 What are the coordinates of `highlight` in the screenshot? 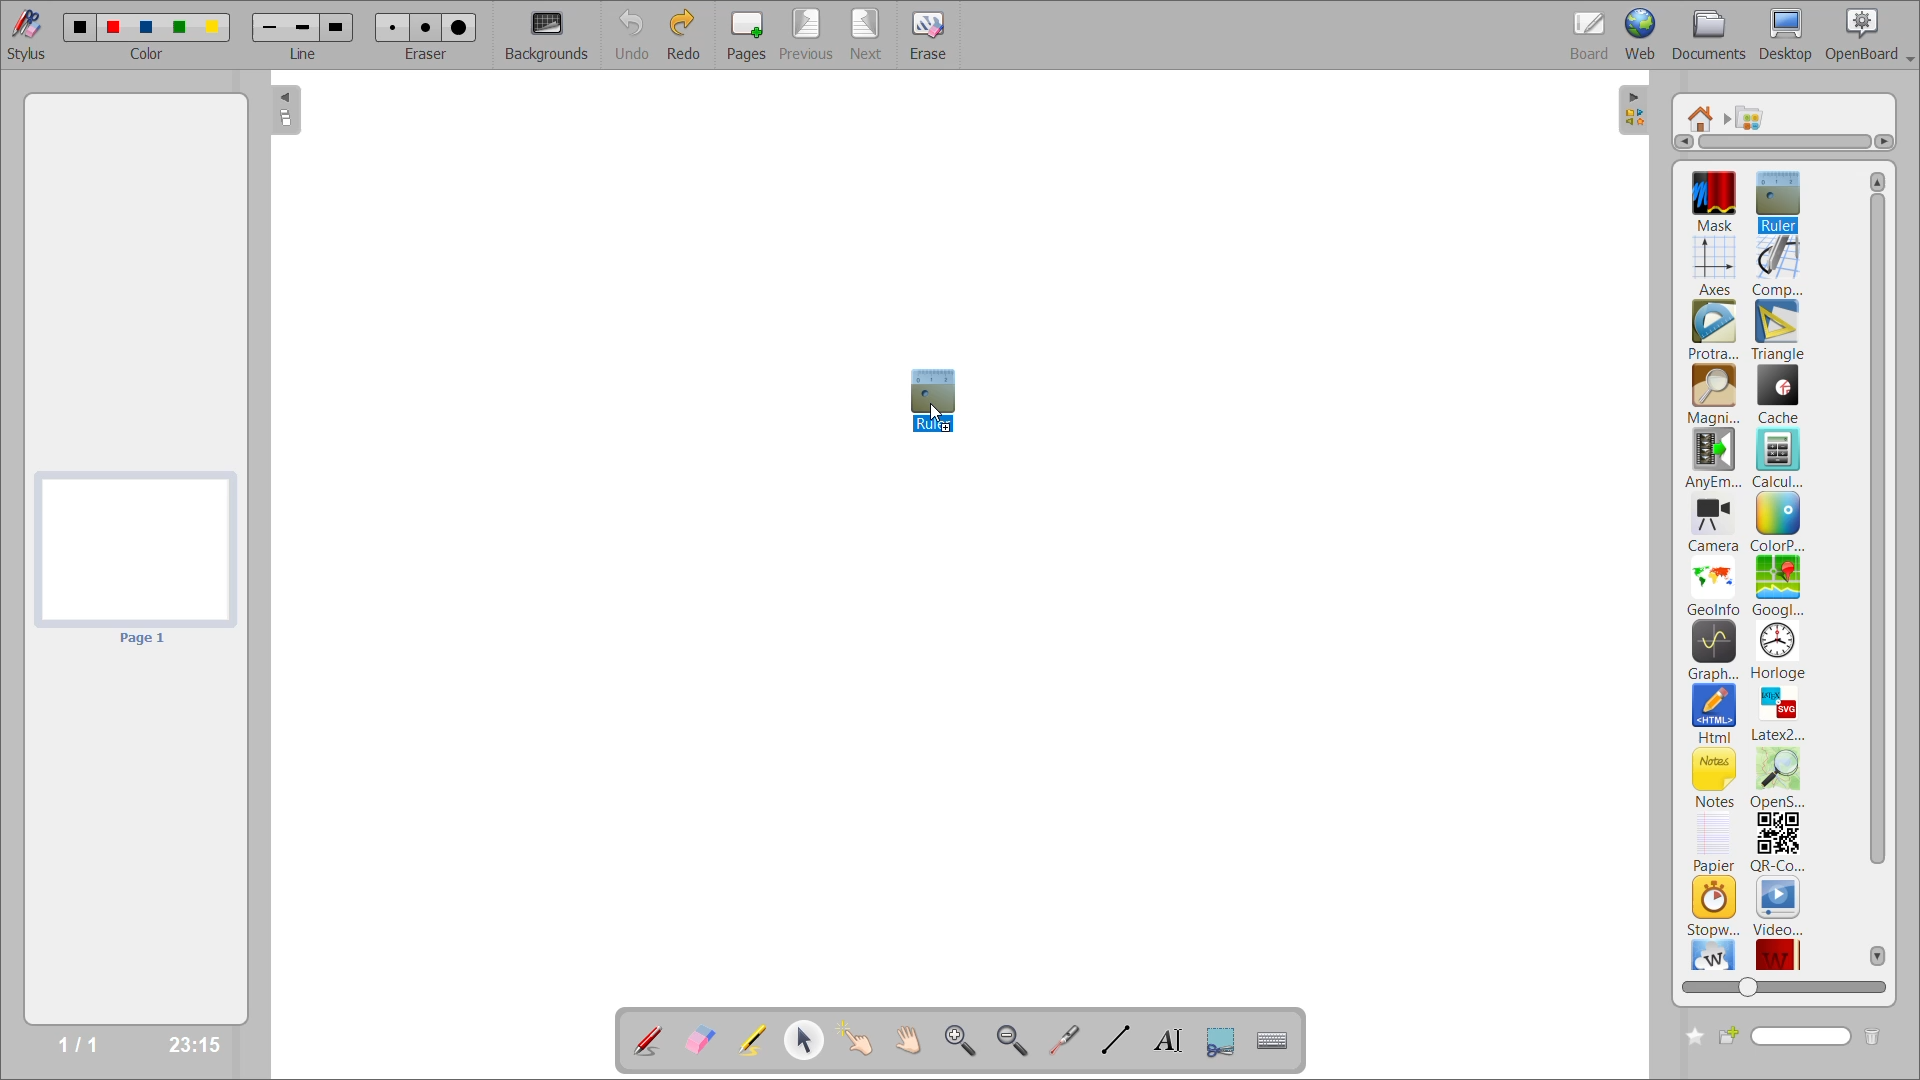 It's located at (760, 1042).